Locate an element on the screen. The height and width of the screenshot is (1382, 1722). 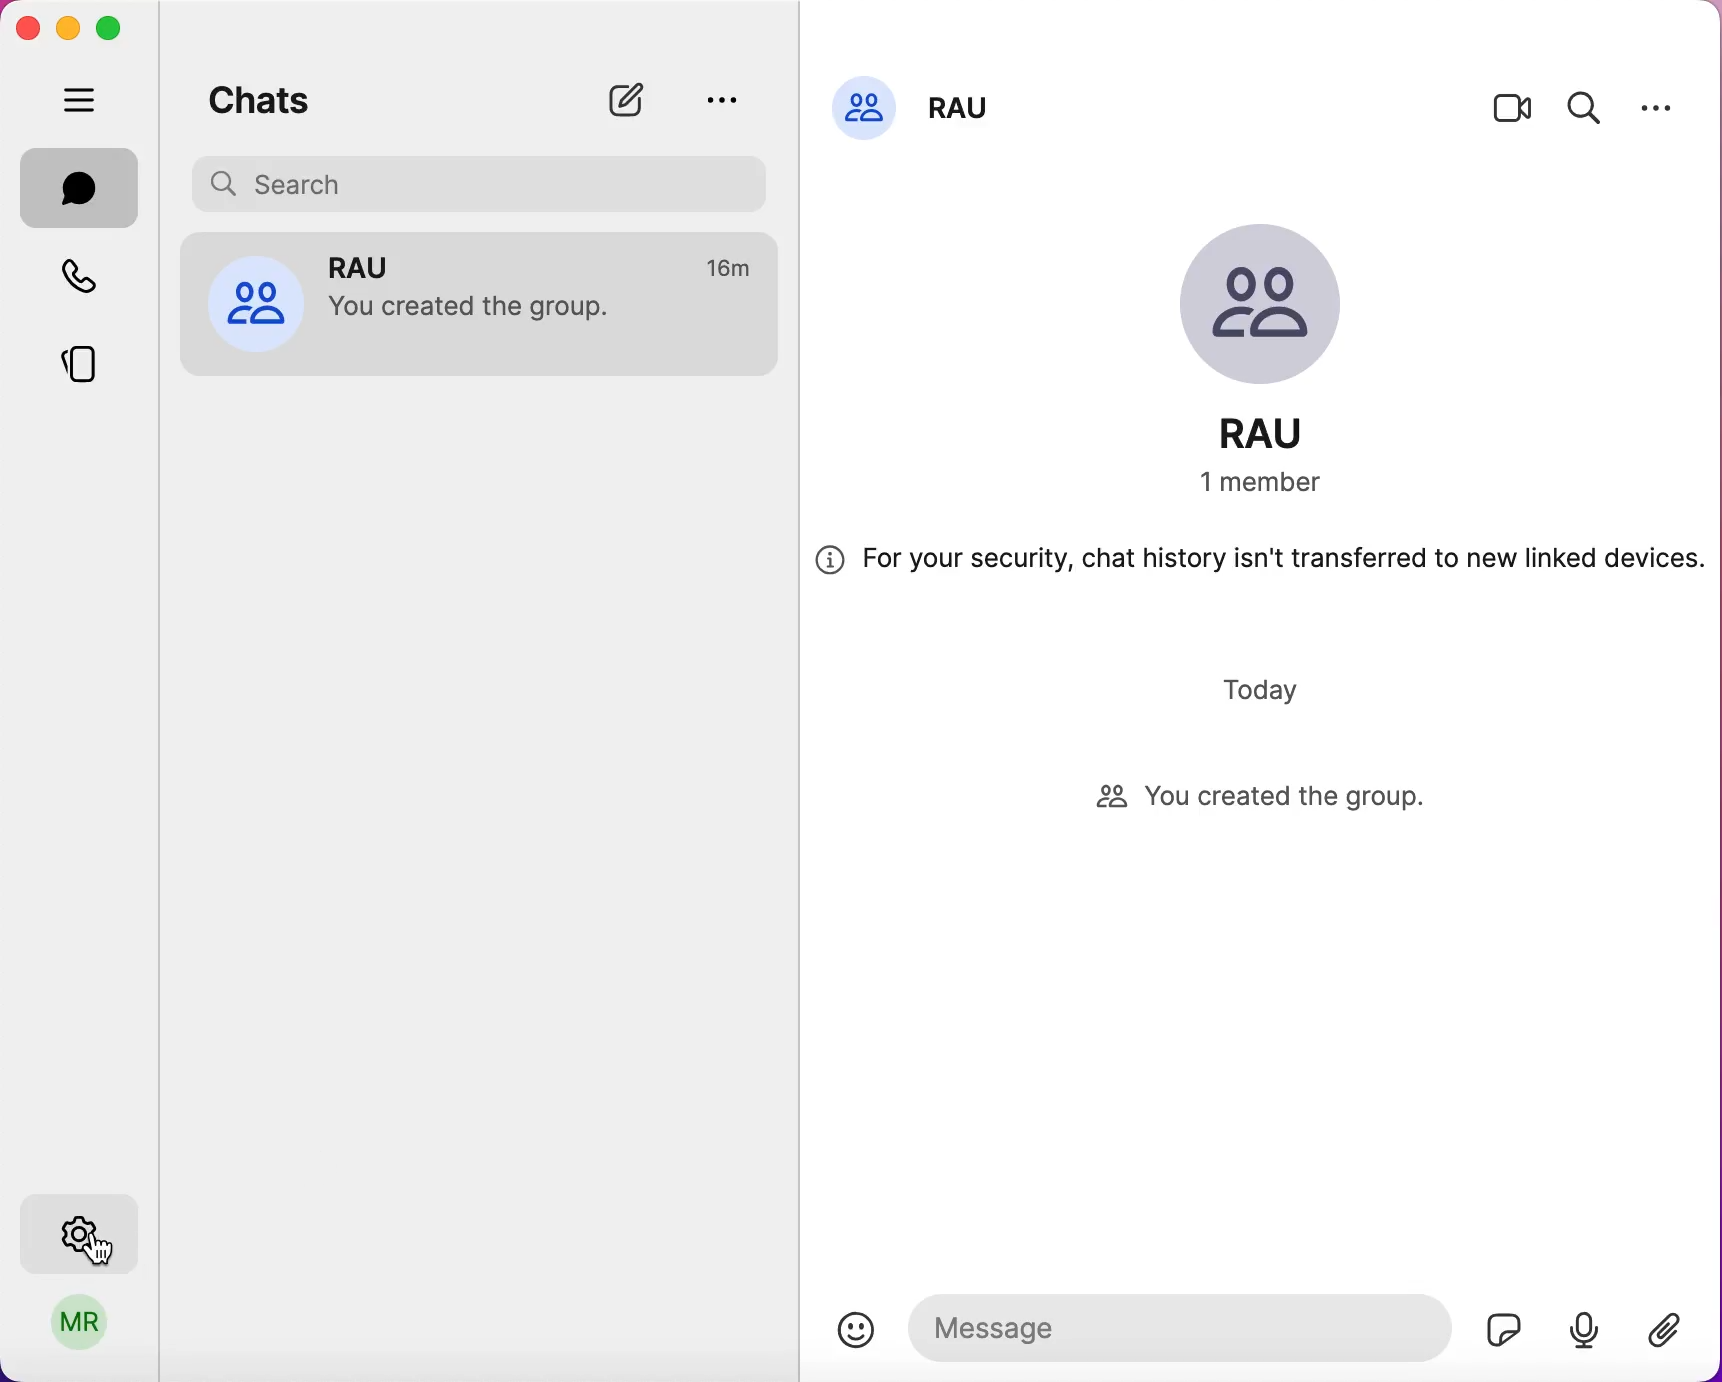
emoji is located at coordinates (856, 1330).